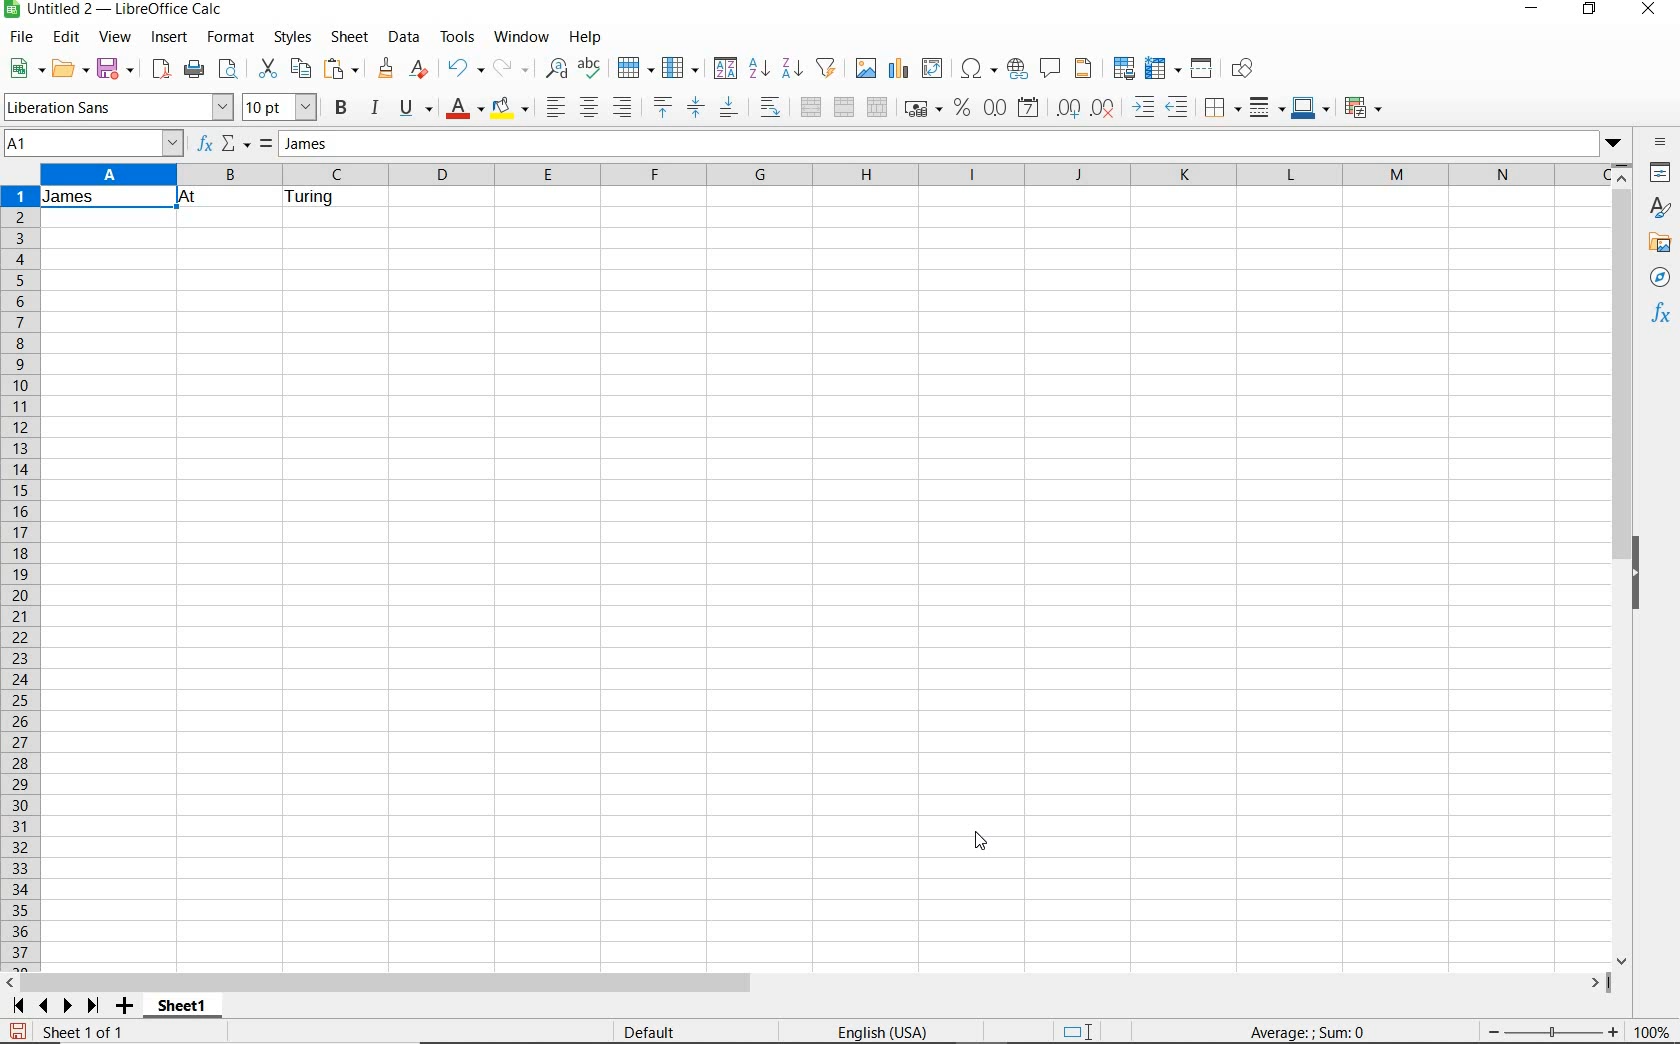  What do you see at coordinates (1660, 144) in the screenshot?
I see `sidebar settings` at bounding box center [1660, 144].